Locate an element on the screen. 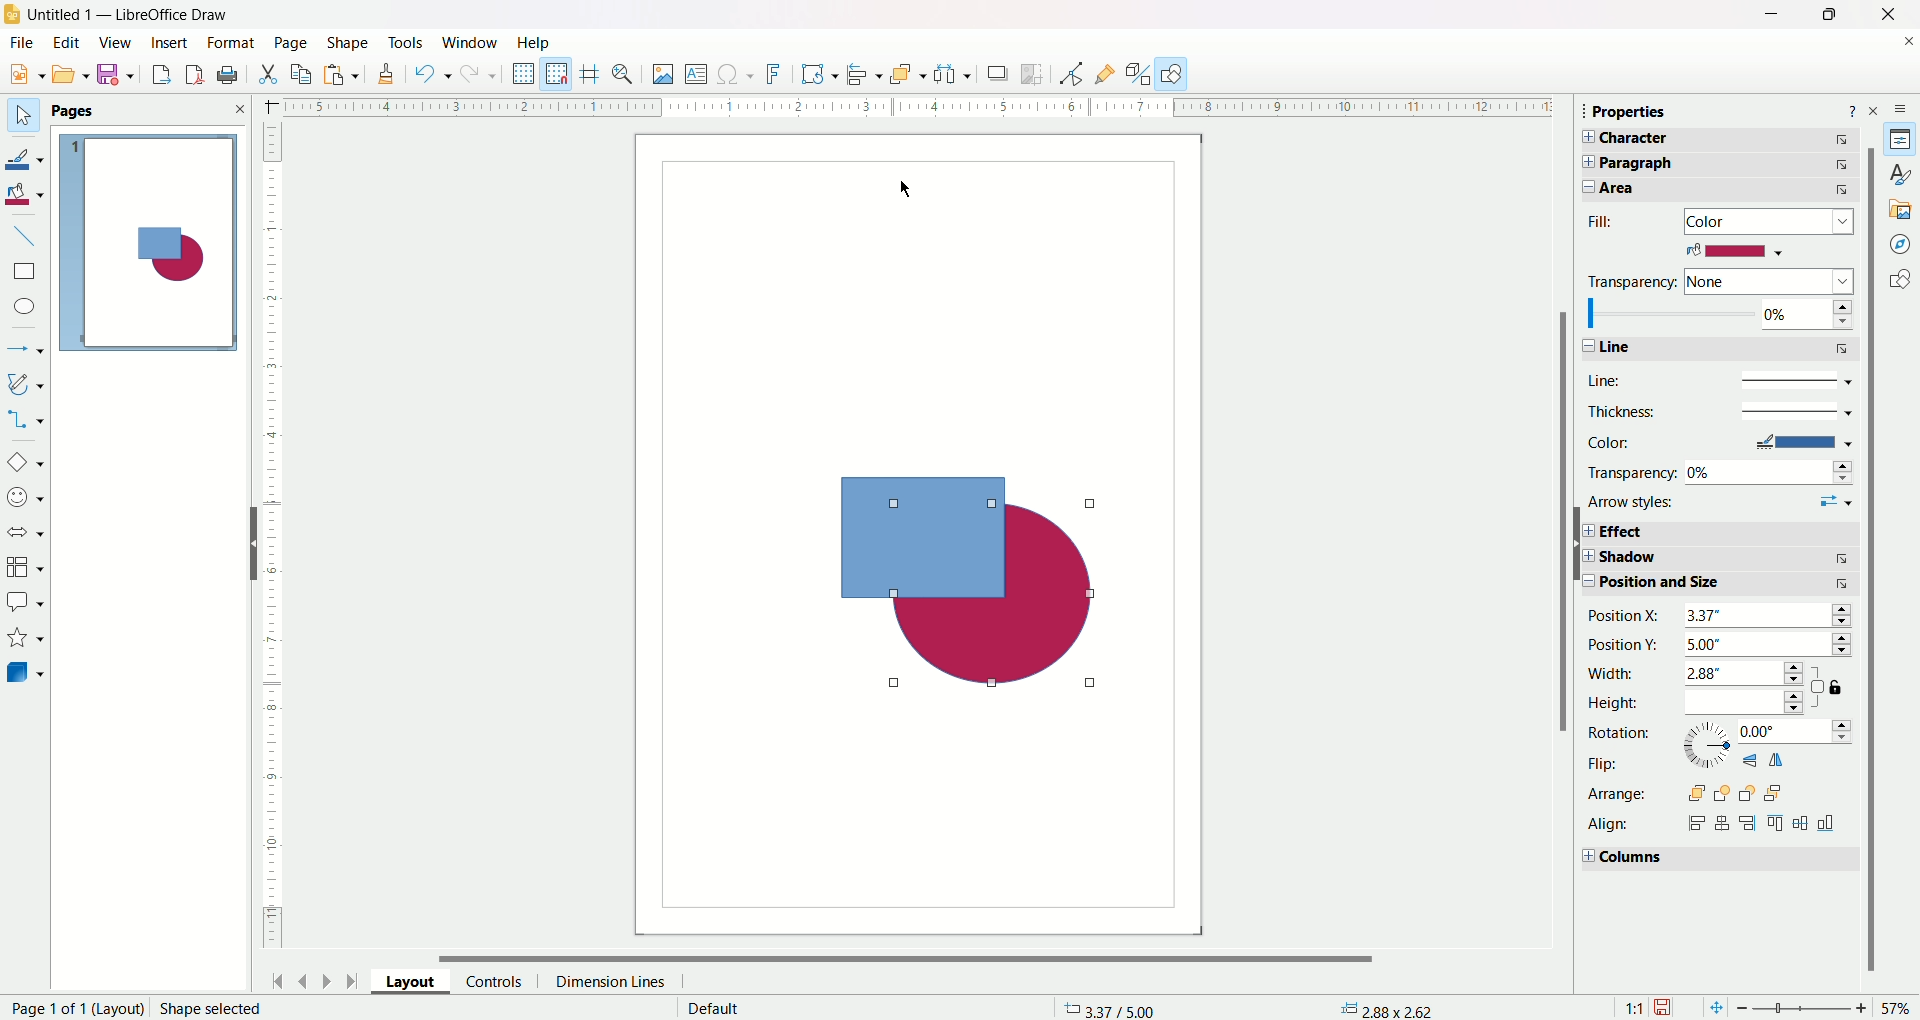 The image size is (1920, 1020). paste is located at coordinates (305, 72).